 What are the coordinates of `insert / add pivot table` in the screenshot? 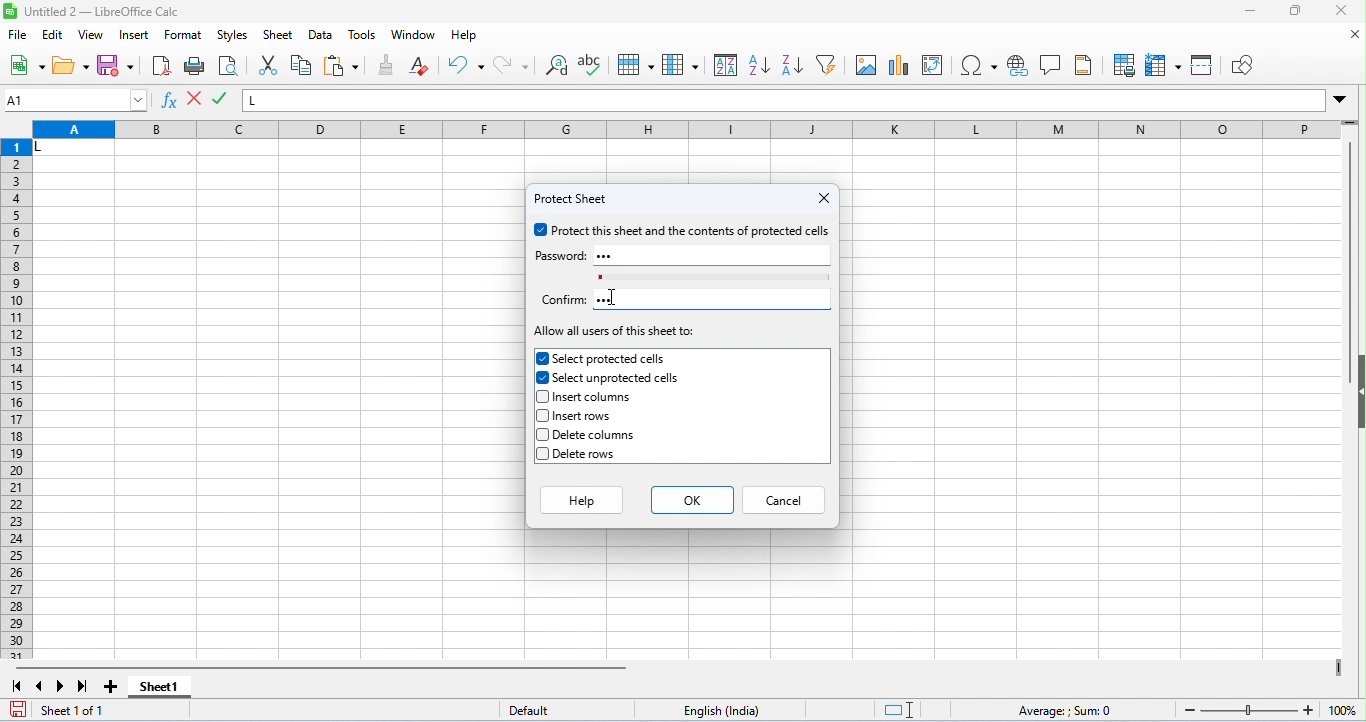 It's located at (932, 65).